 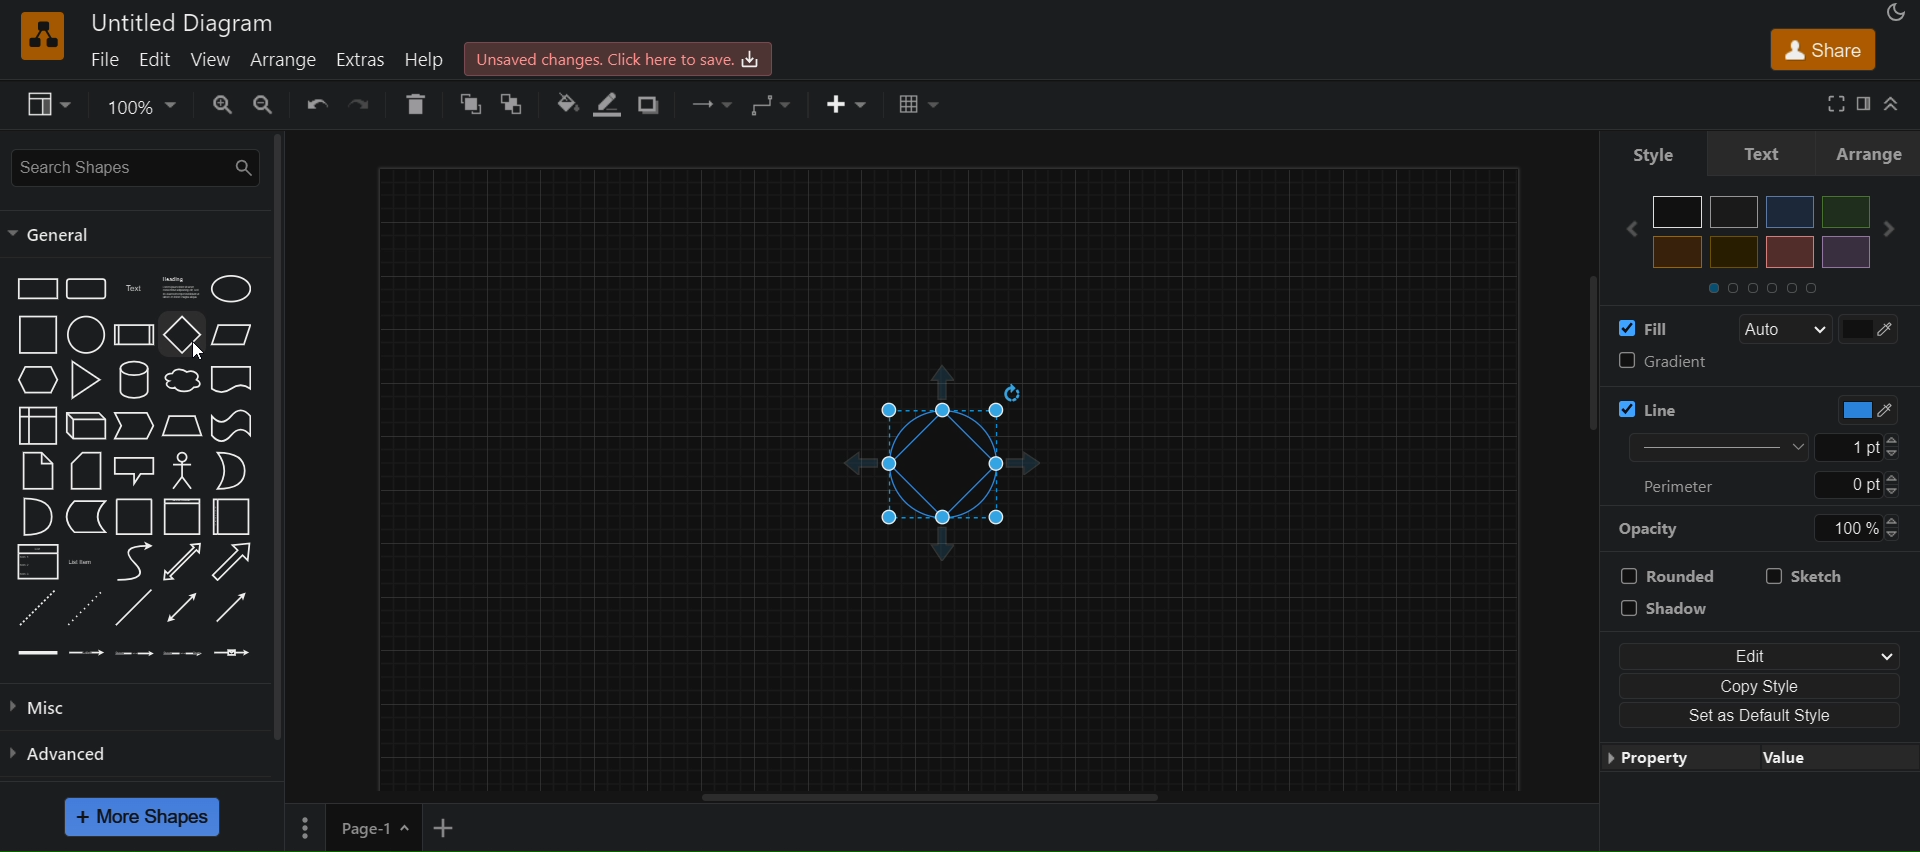 I want to click on page 1, so click(x=351, y=829).